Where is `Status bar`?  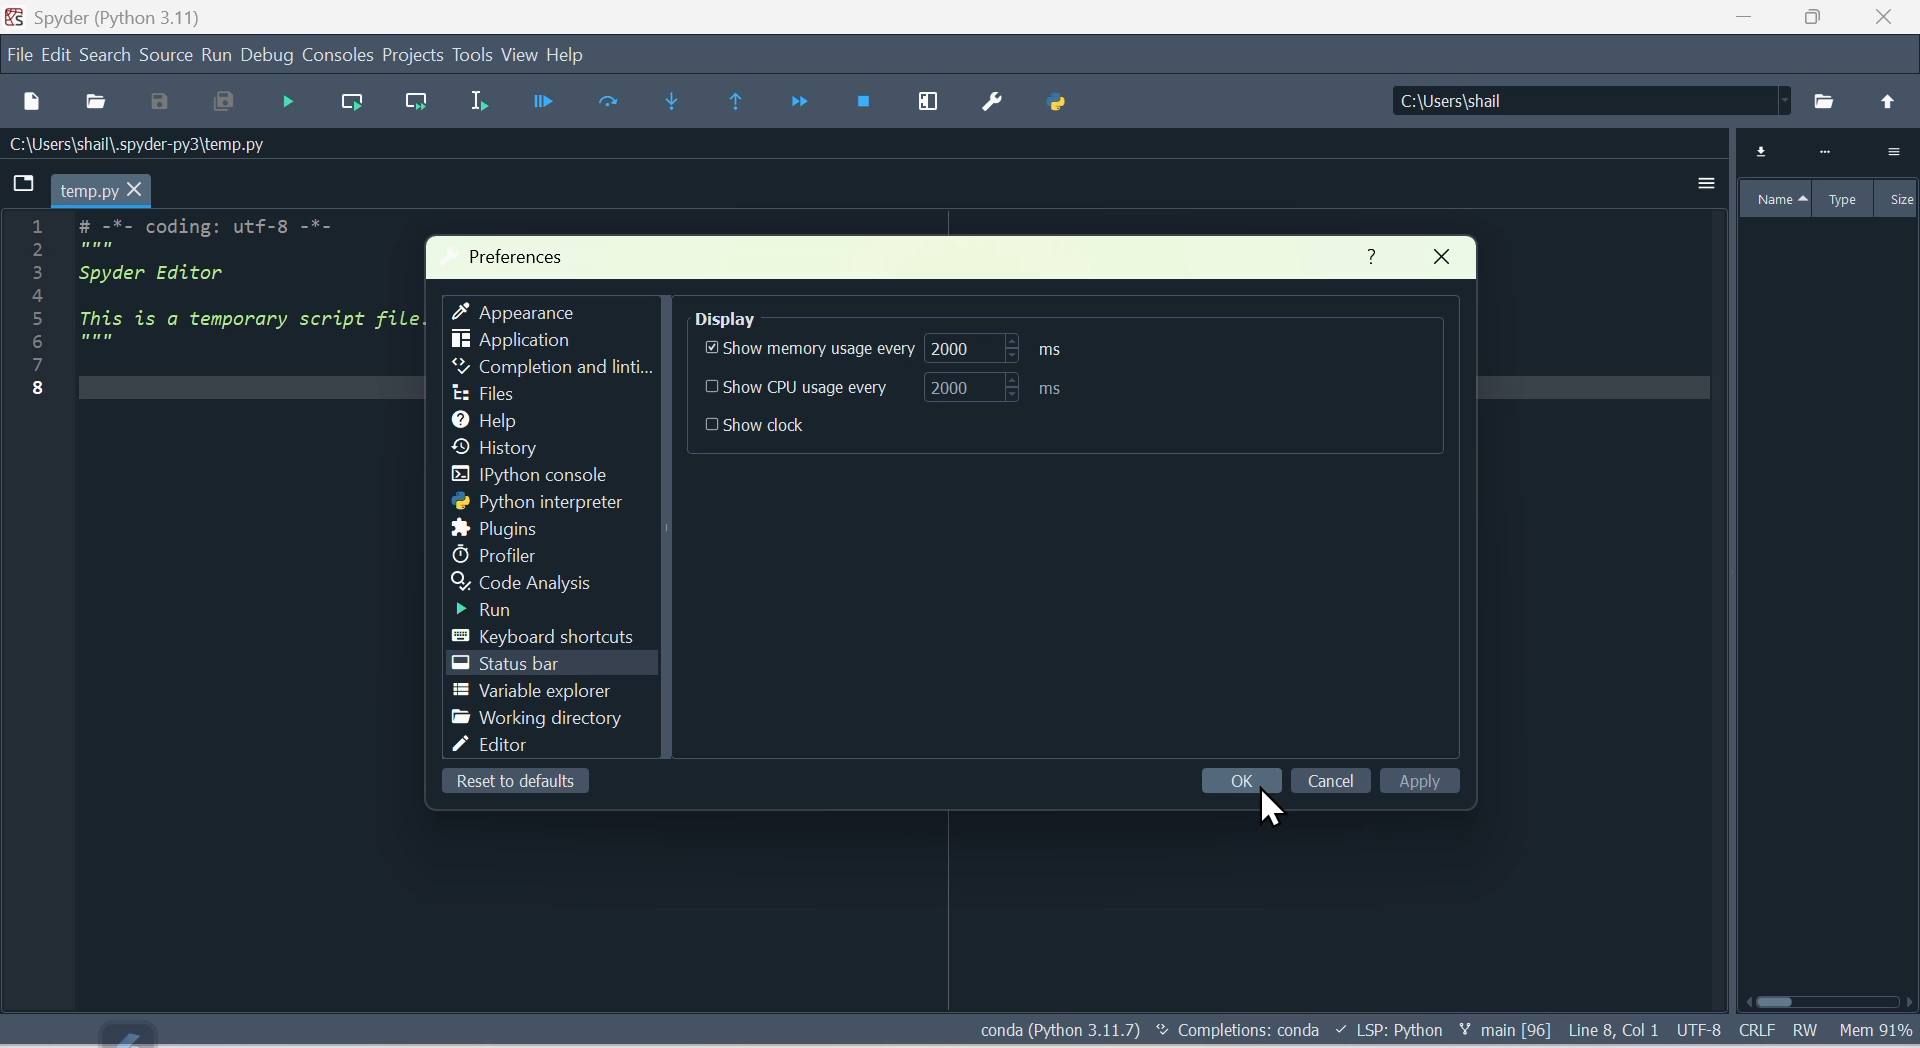 Status bar is located at coordinates (498, 665).